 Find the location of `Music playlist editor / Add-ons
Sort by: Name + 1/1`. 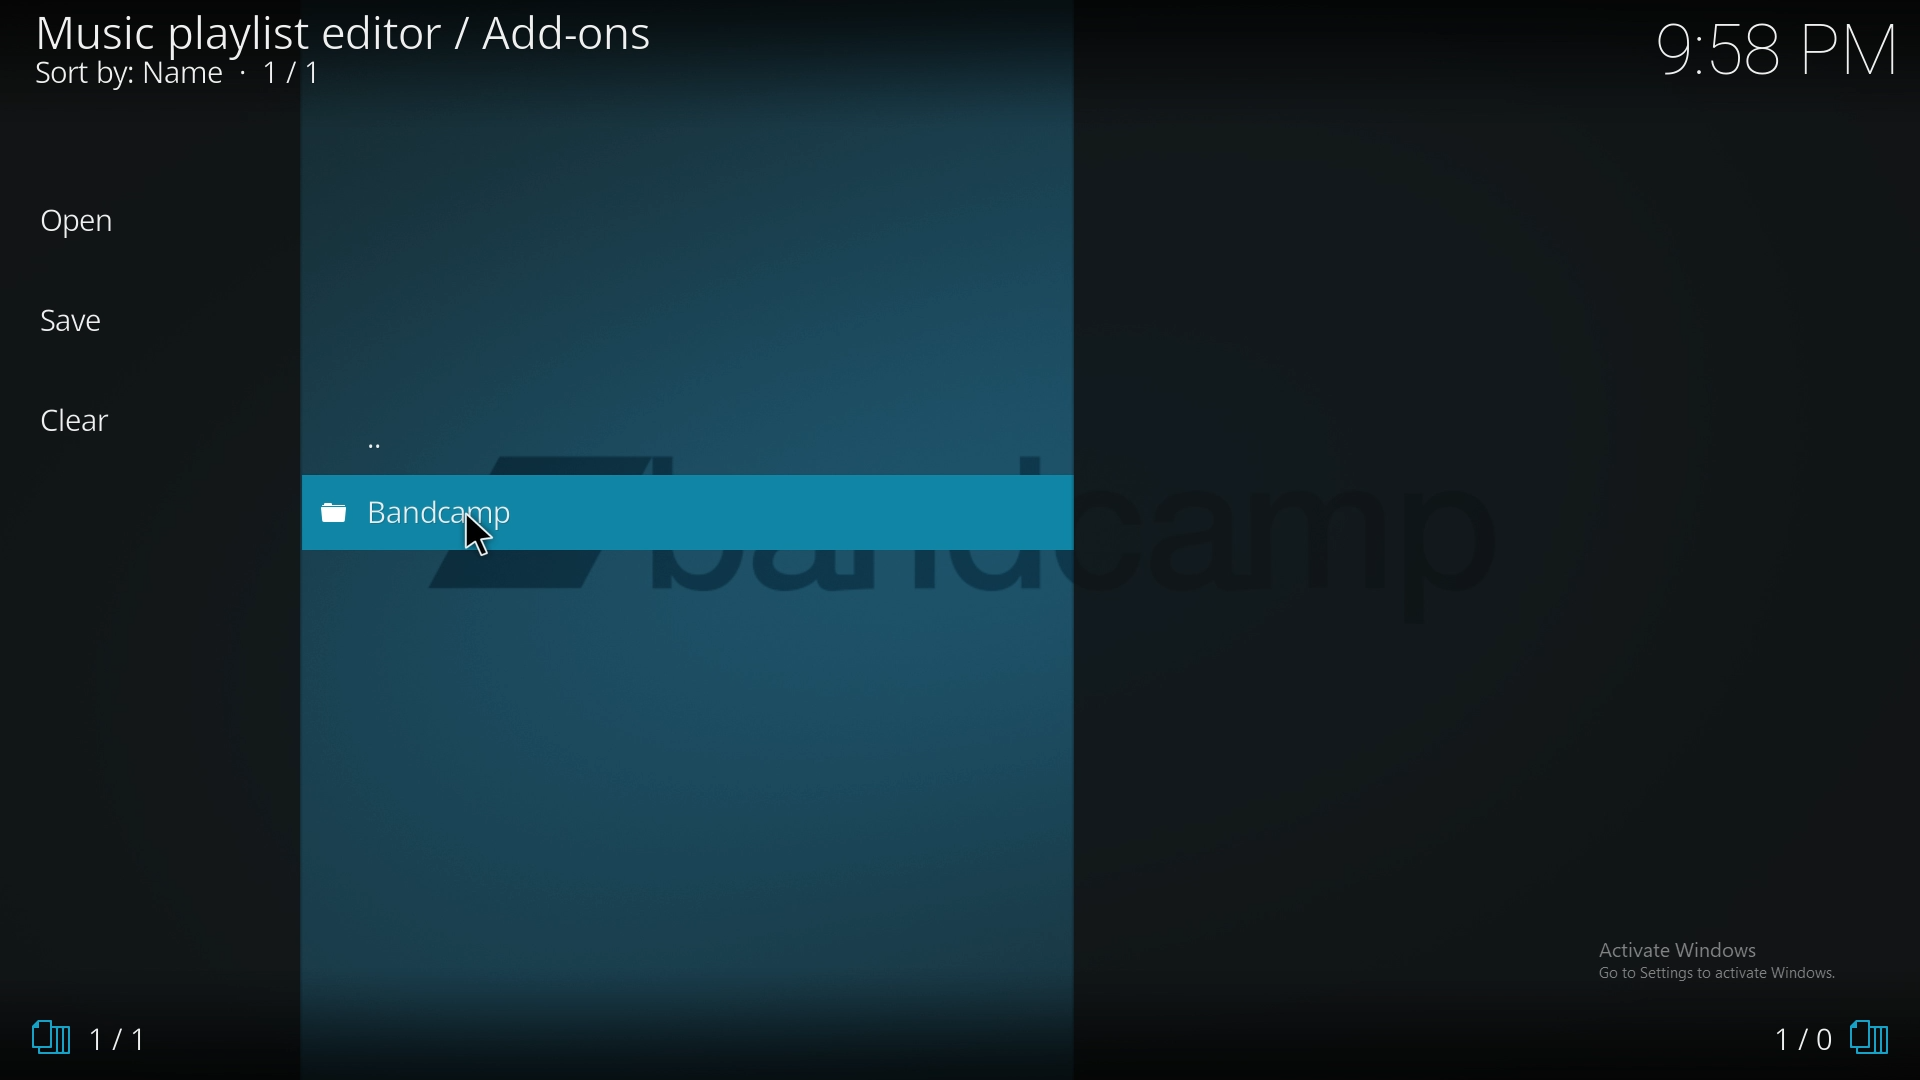

Music playlist editor / Add-ons
Sort by: Name + 1/1 is located at coordinates (338, 53).